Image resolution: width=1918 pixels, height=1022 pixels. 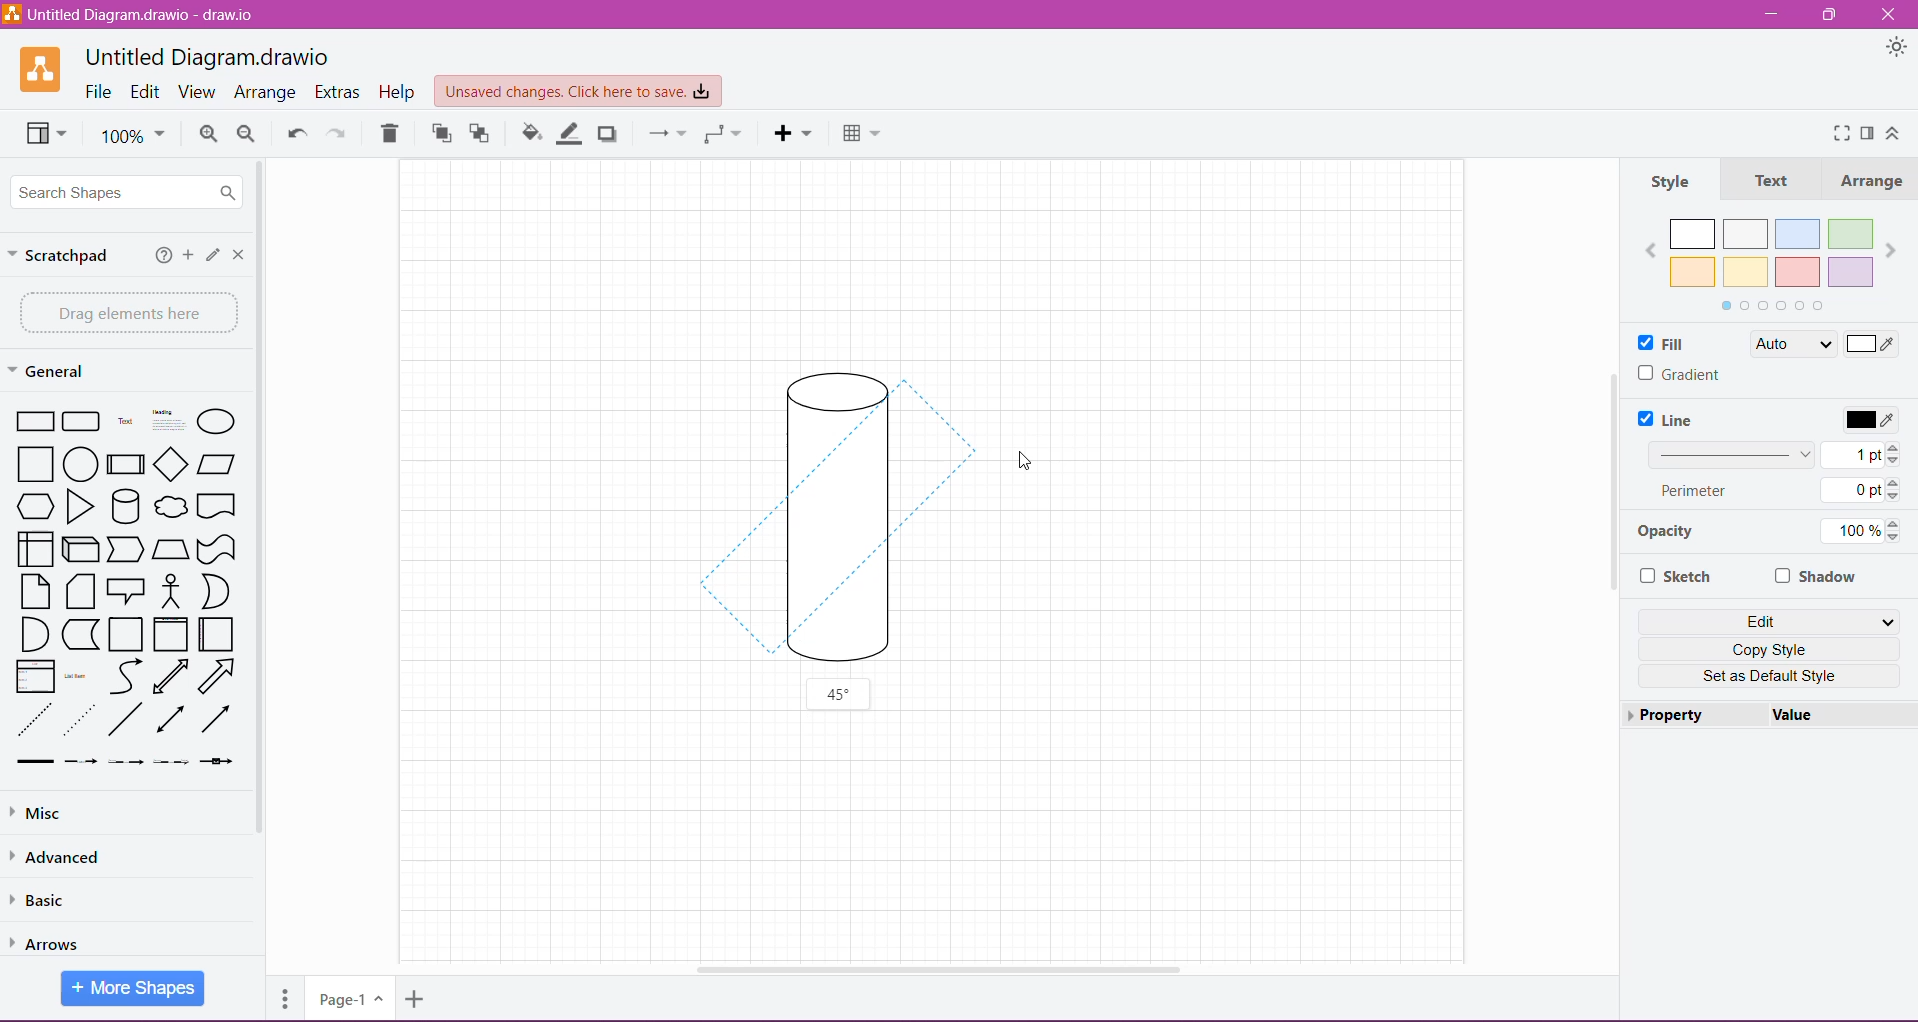 What do you see at coordinates (1771, 180) in the screenshot?
I see `Text` at bounding box center [1771, 180].